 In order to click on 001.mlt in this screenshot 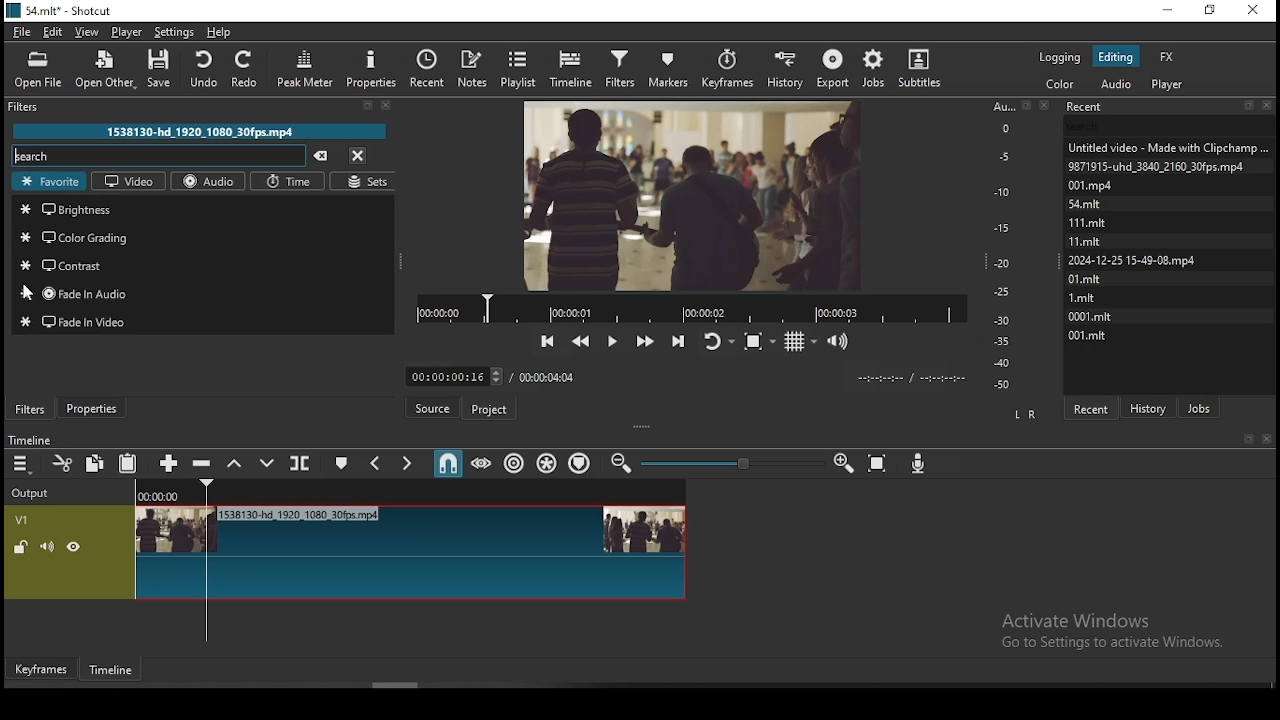, I will do `click(1087, 335)`.